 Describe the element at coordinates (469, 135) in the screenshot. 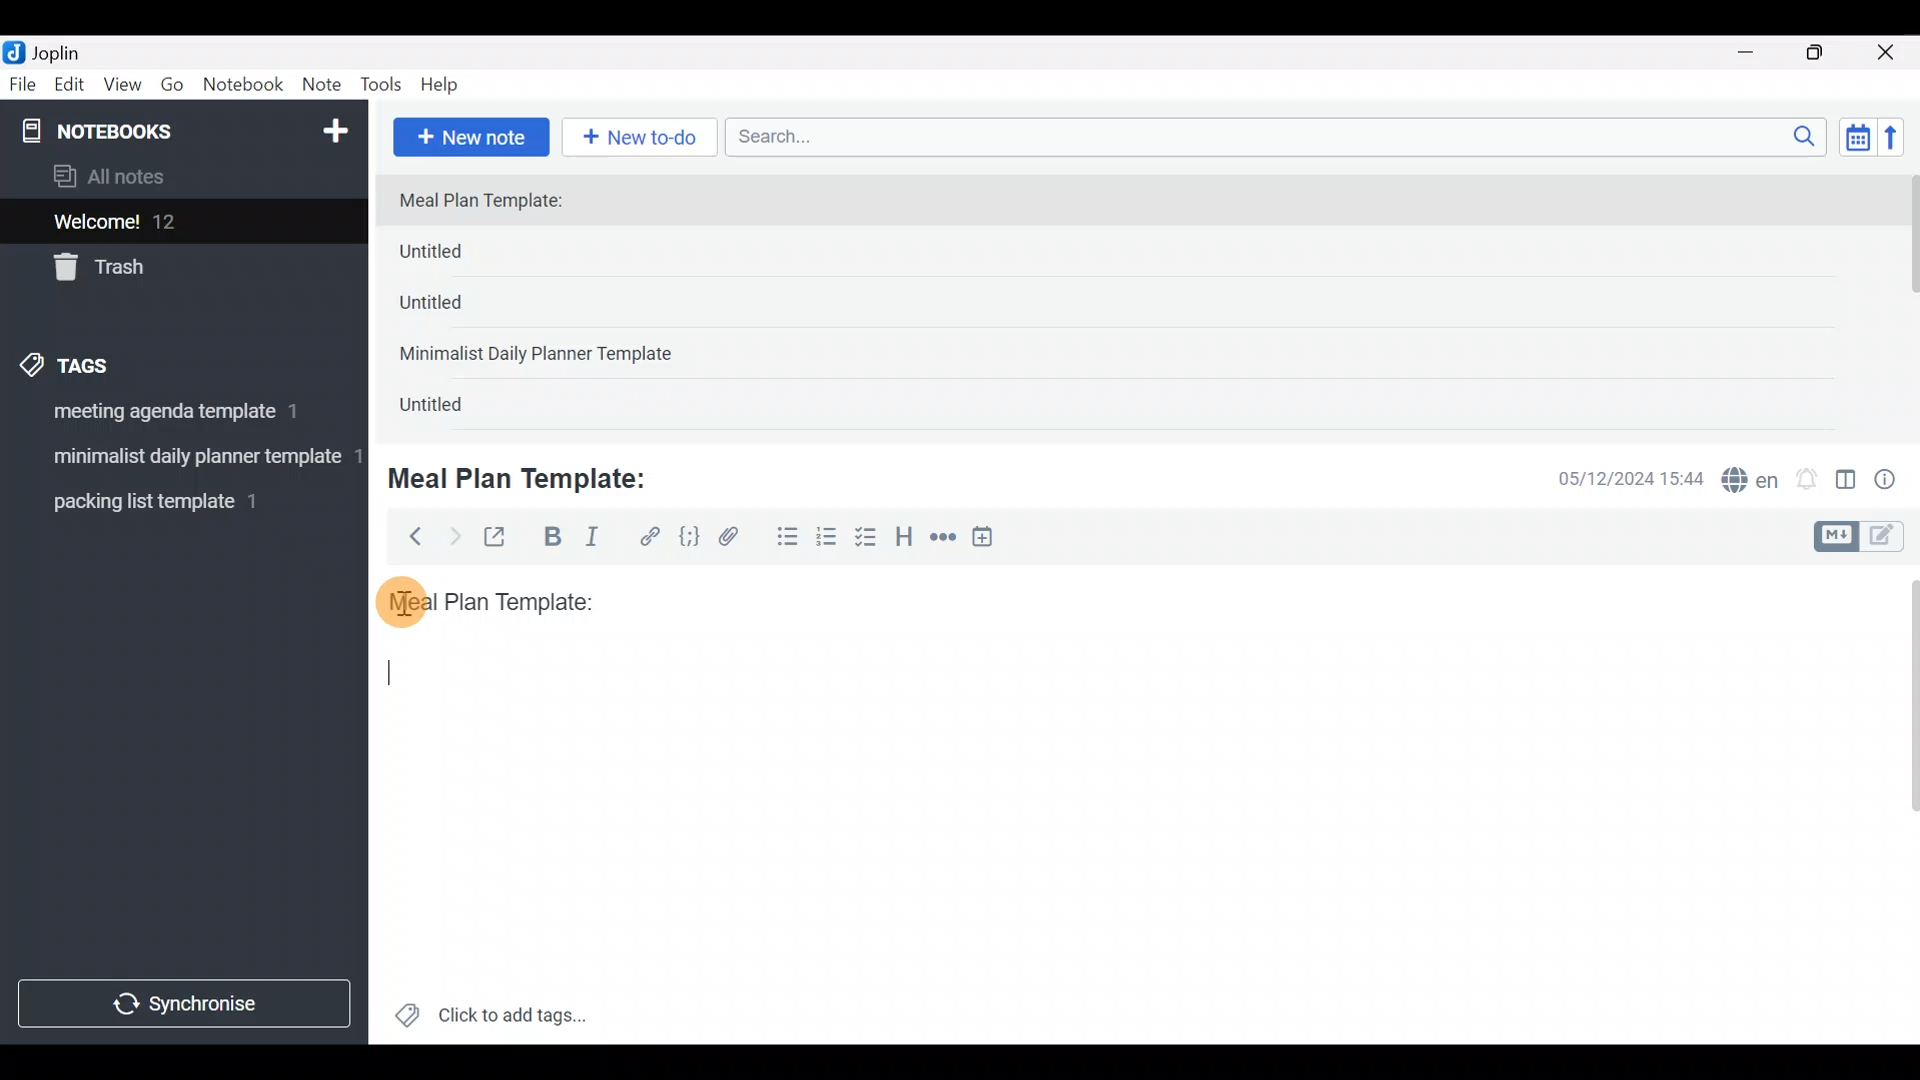

I see `New note` at that location.